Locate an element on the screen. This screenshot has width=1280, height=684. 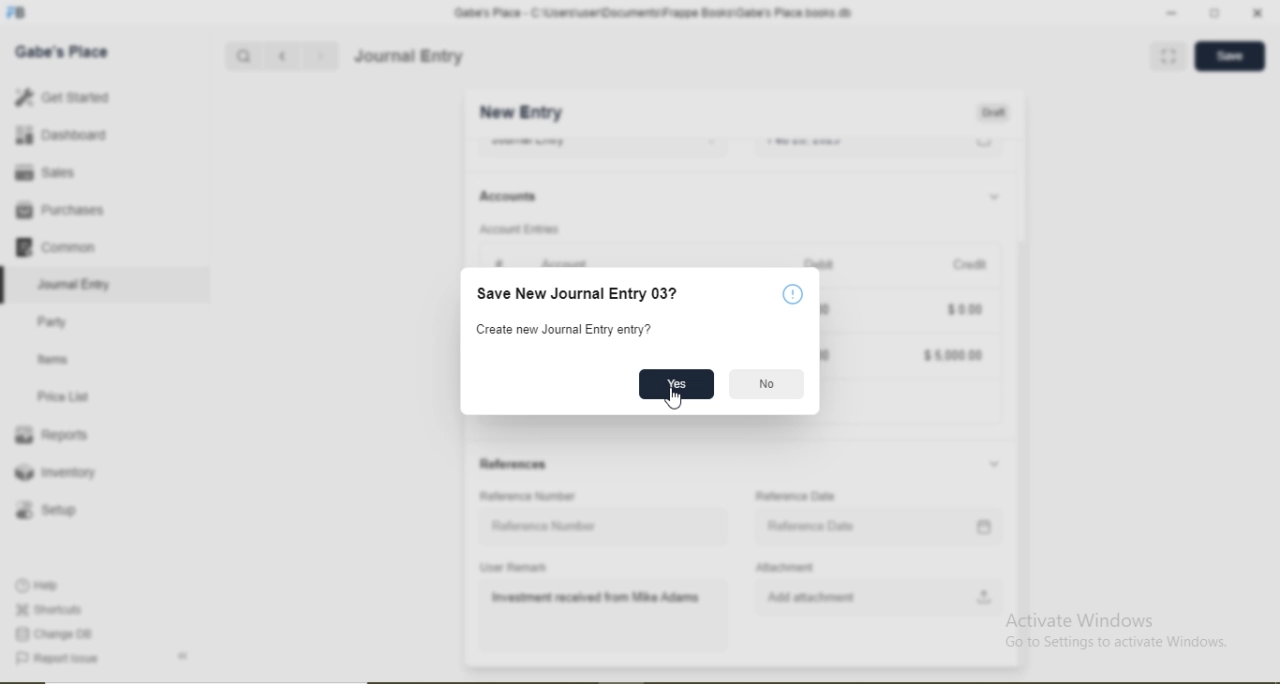
Change DB is located at coordinates (52, 635).